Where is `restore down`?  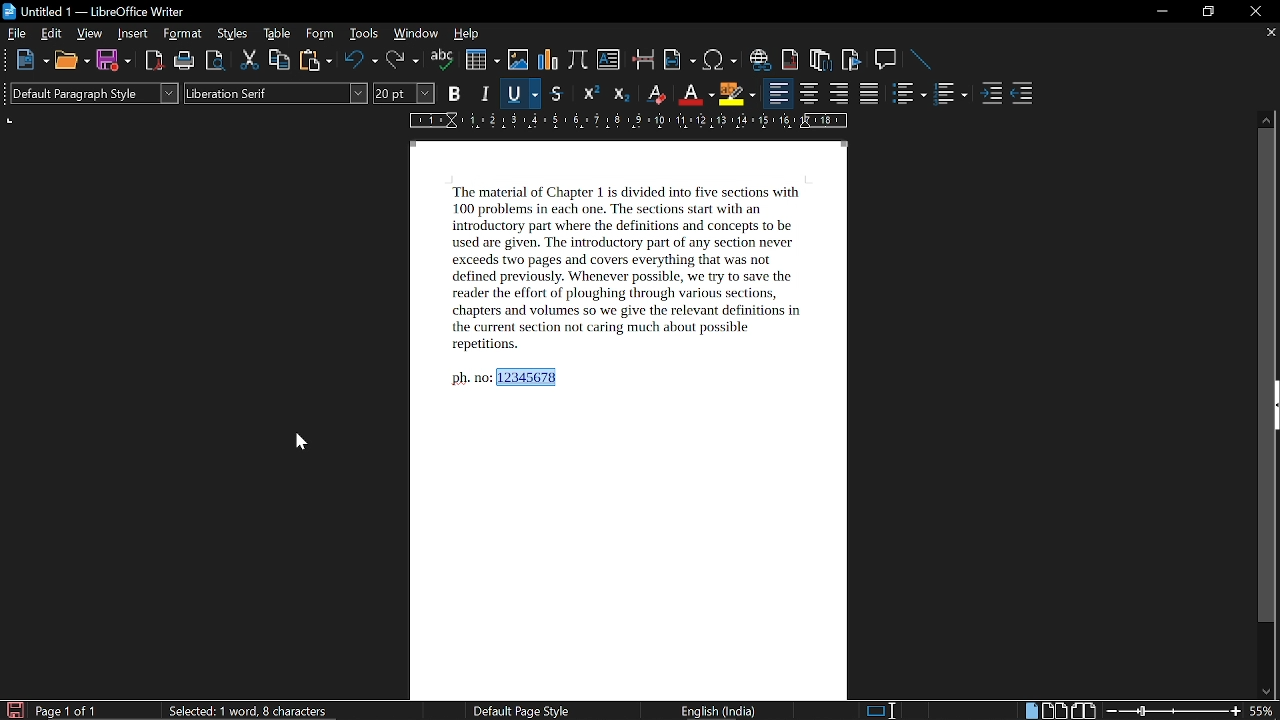 restore down is located at coordinates (1207, 12).